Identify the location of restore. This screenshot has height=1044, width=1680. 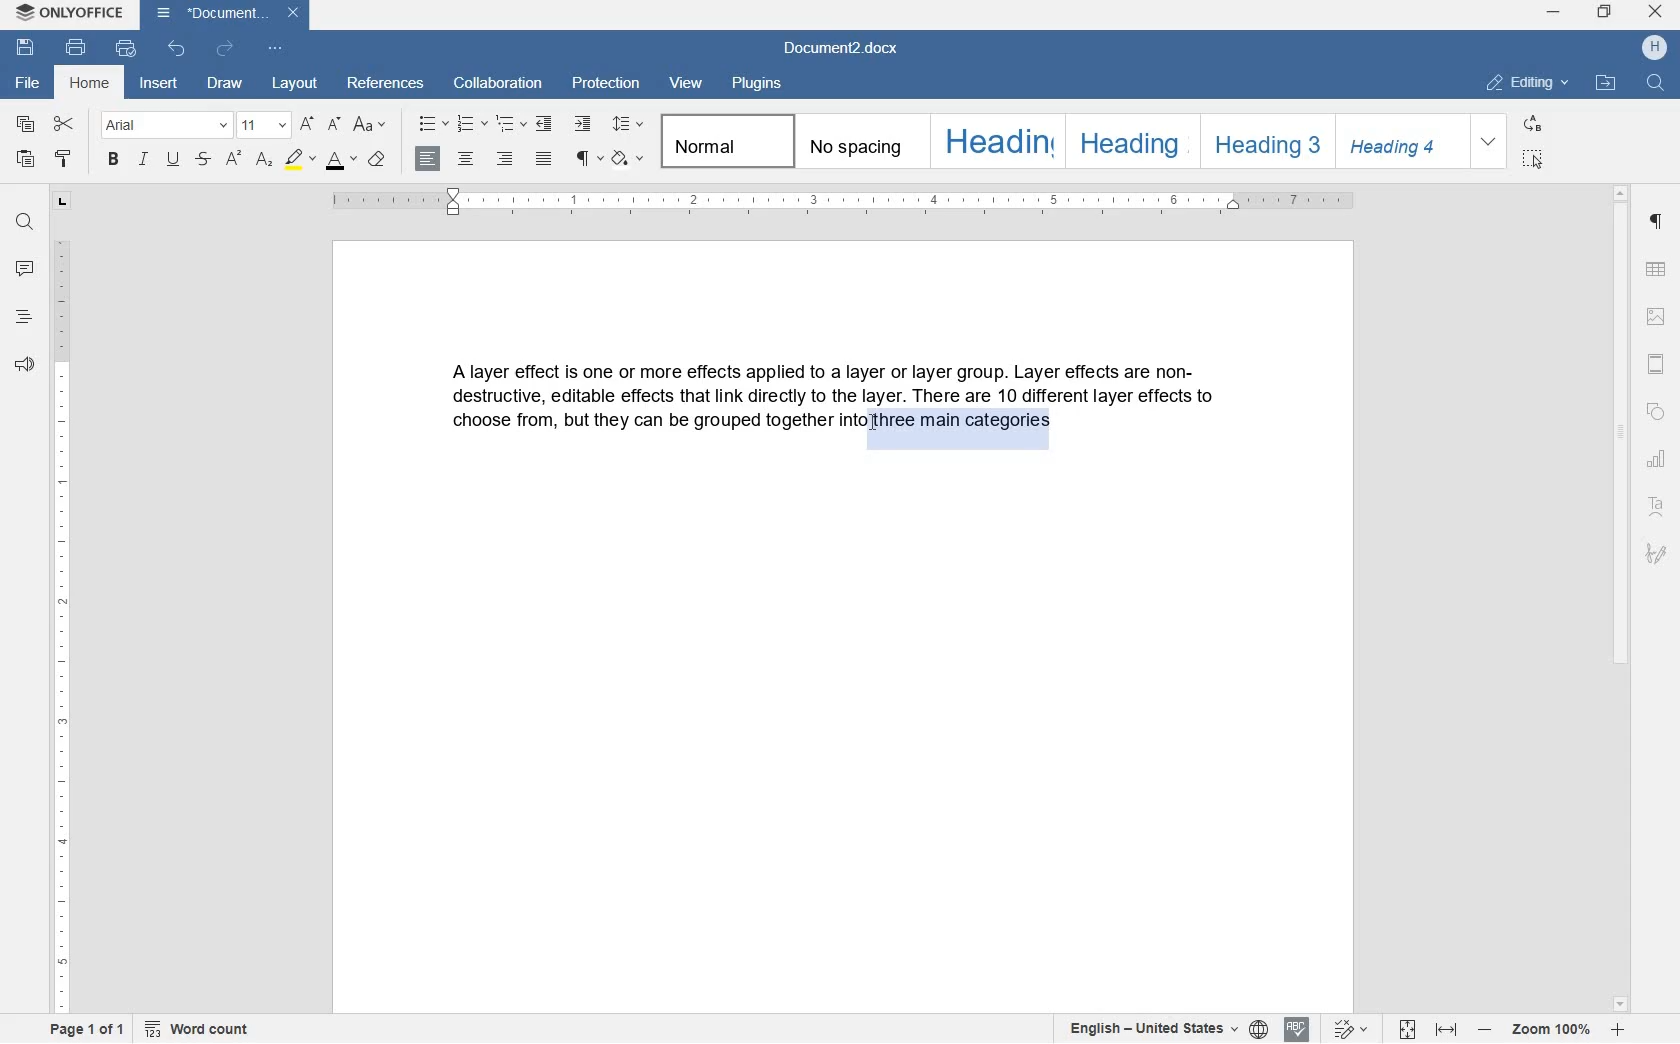
(1603, 13).